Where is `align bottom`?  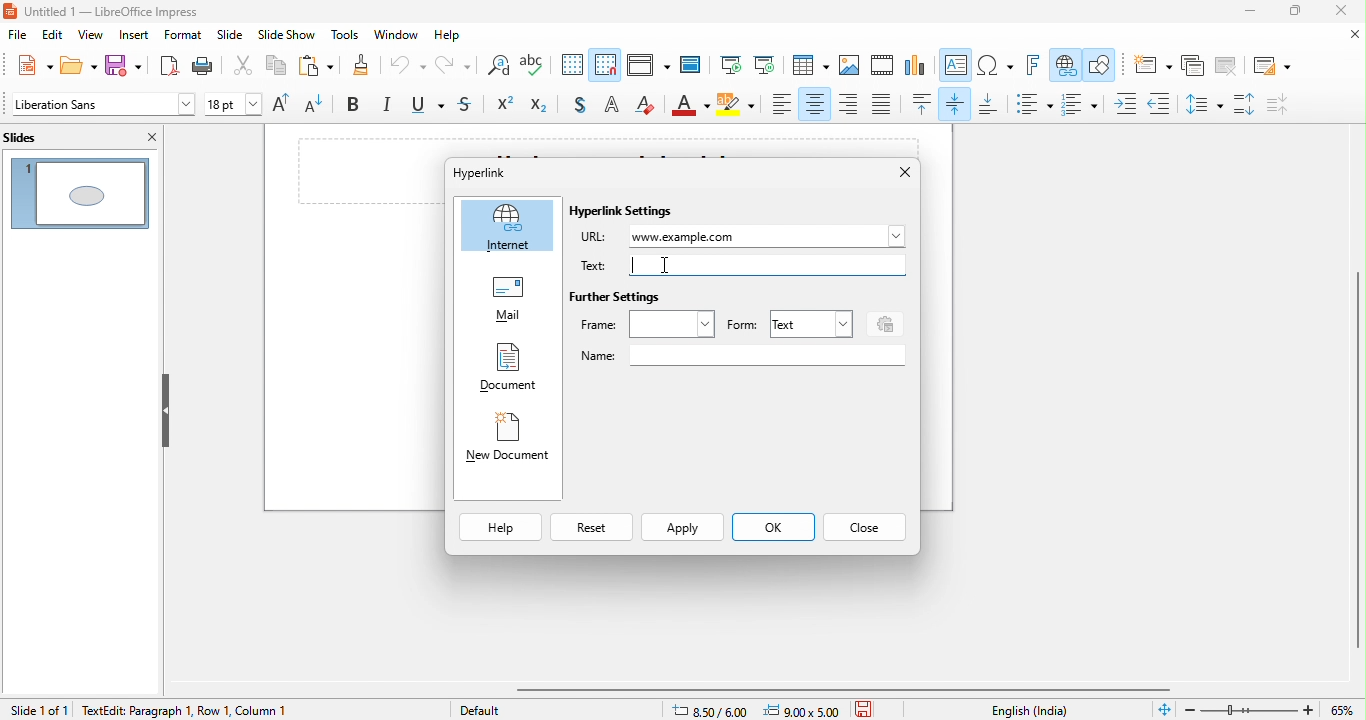 align bottom is located at coordinates (989, 105).